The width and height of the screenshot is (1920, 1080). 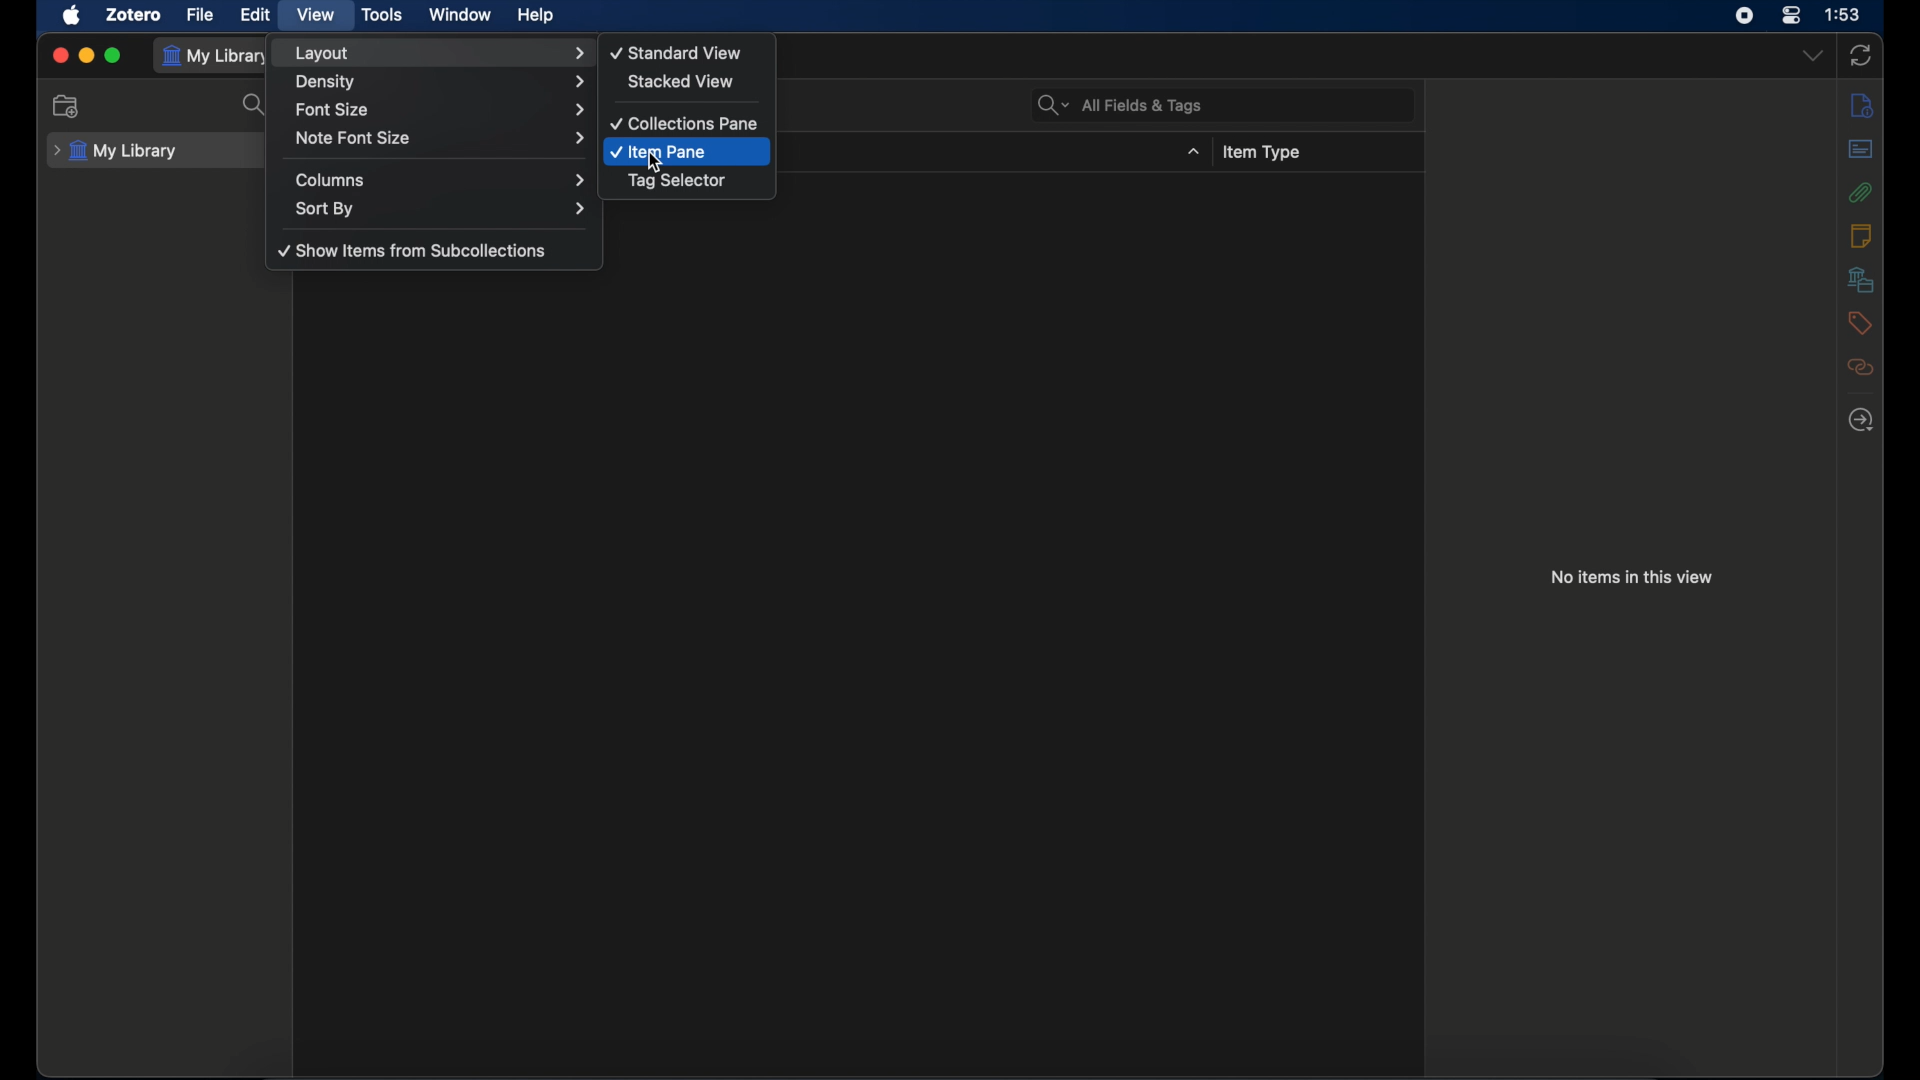 What do you see at coordinates (685, 124) in the screenshot?
I see `collections pane` at bounding box center [685, 124].